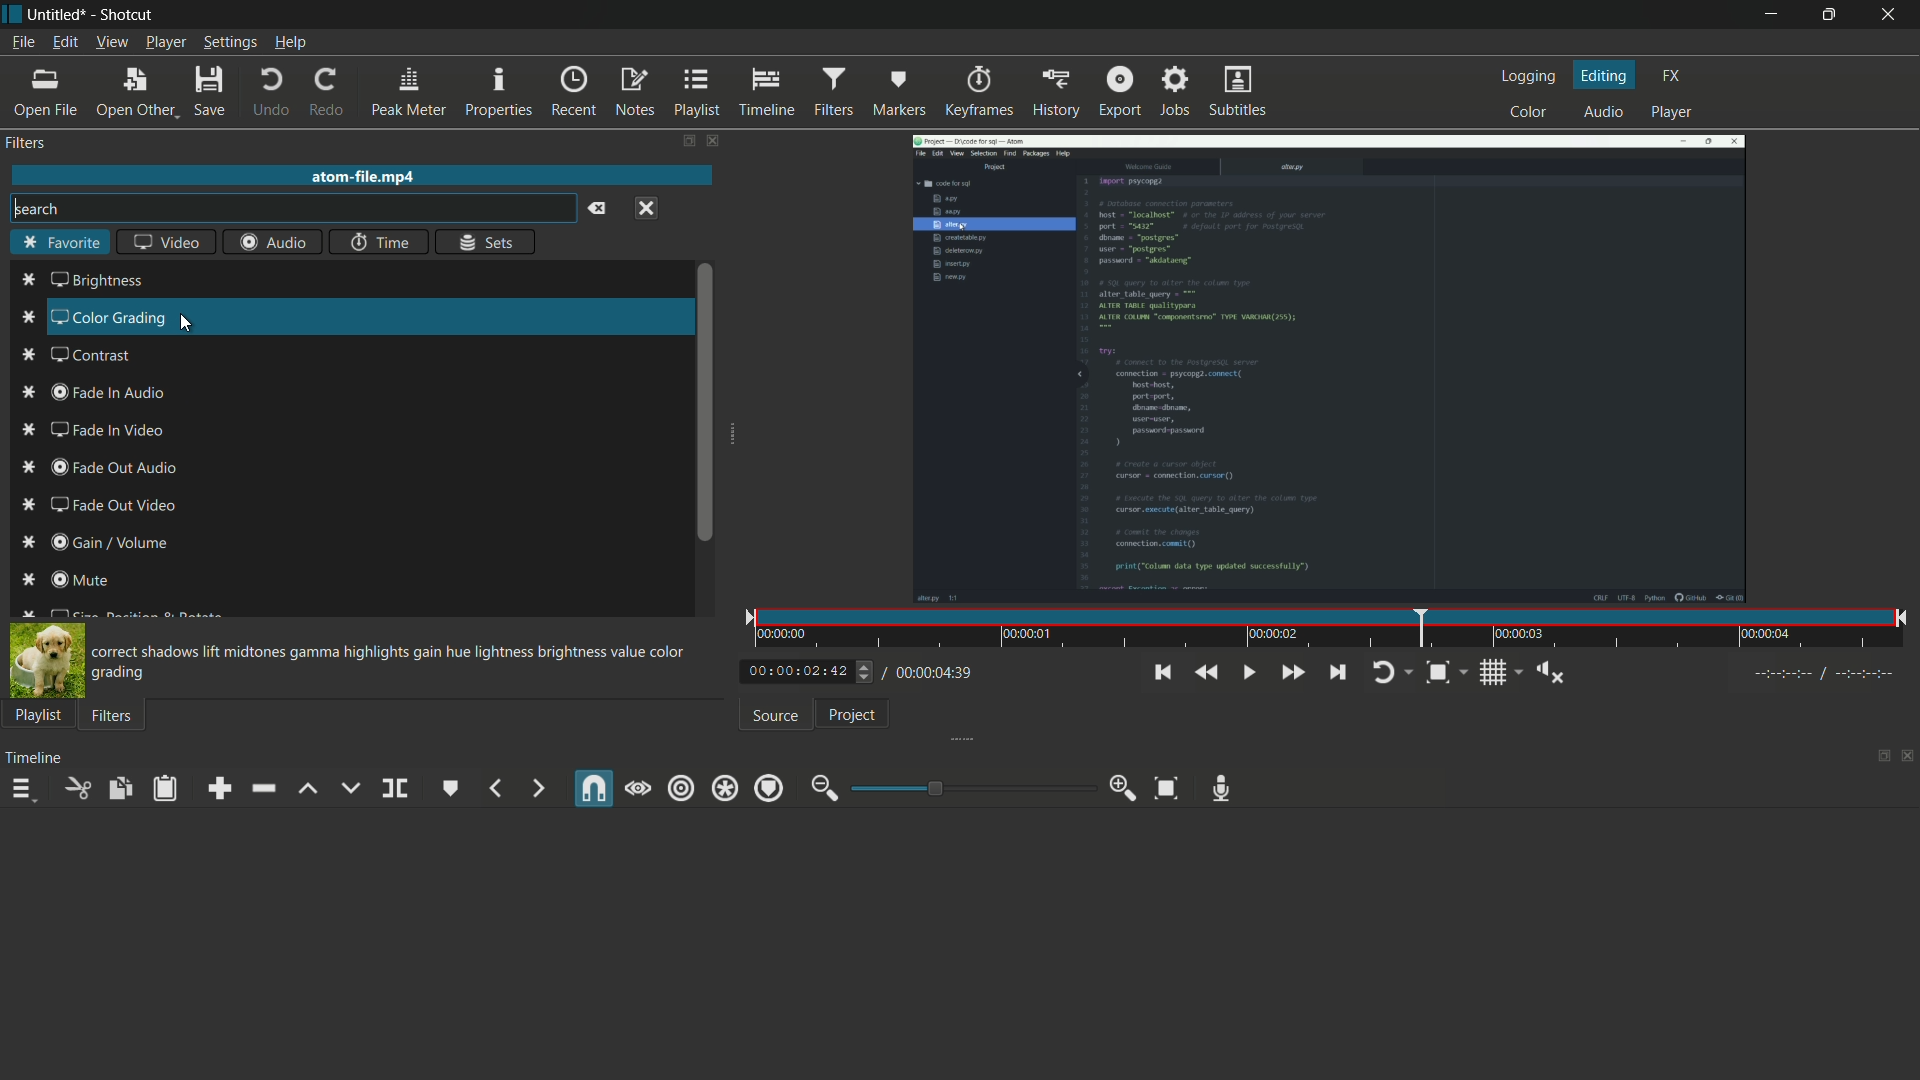 Image resolution: width=1920 pixels, height=1080 pixels. Describe the element at coordinates (110, 471) in the screenshot. I see `fade out audio` at that location.